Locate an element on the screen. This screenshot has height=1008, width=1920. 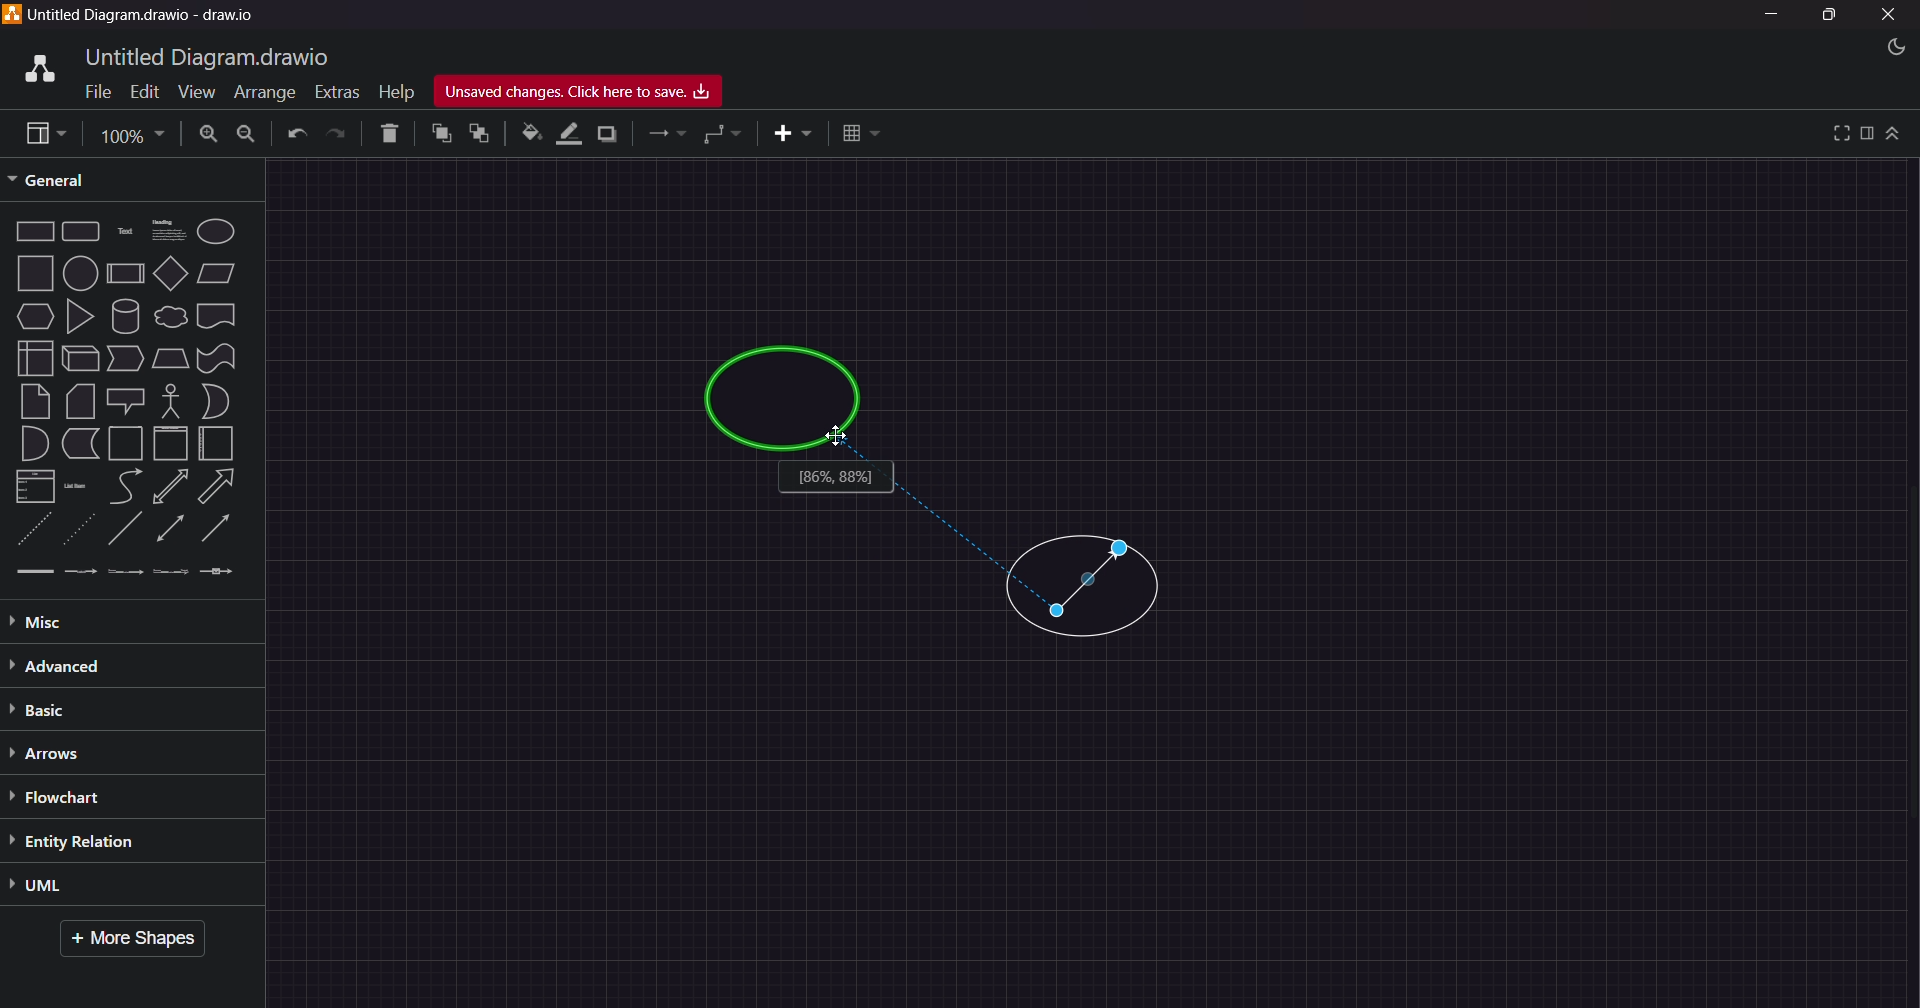
information is located at coordinates (837, 480).